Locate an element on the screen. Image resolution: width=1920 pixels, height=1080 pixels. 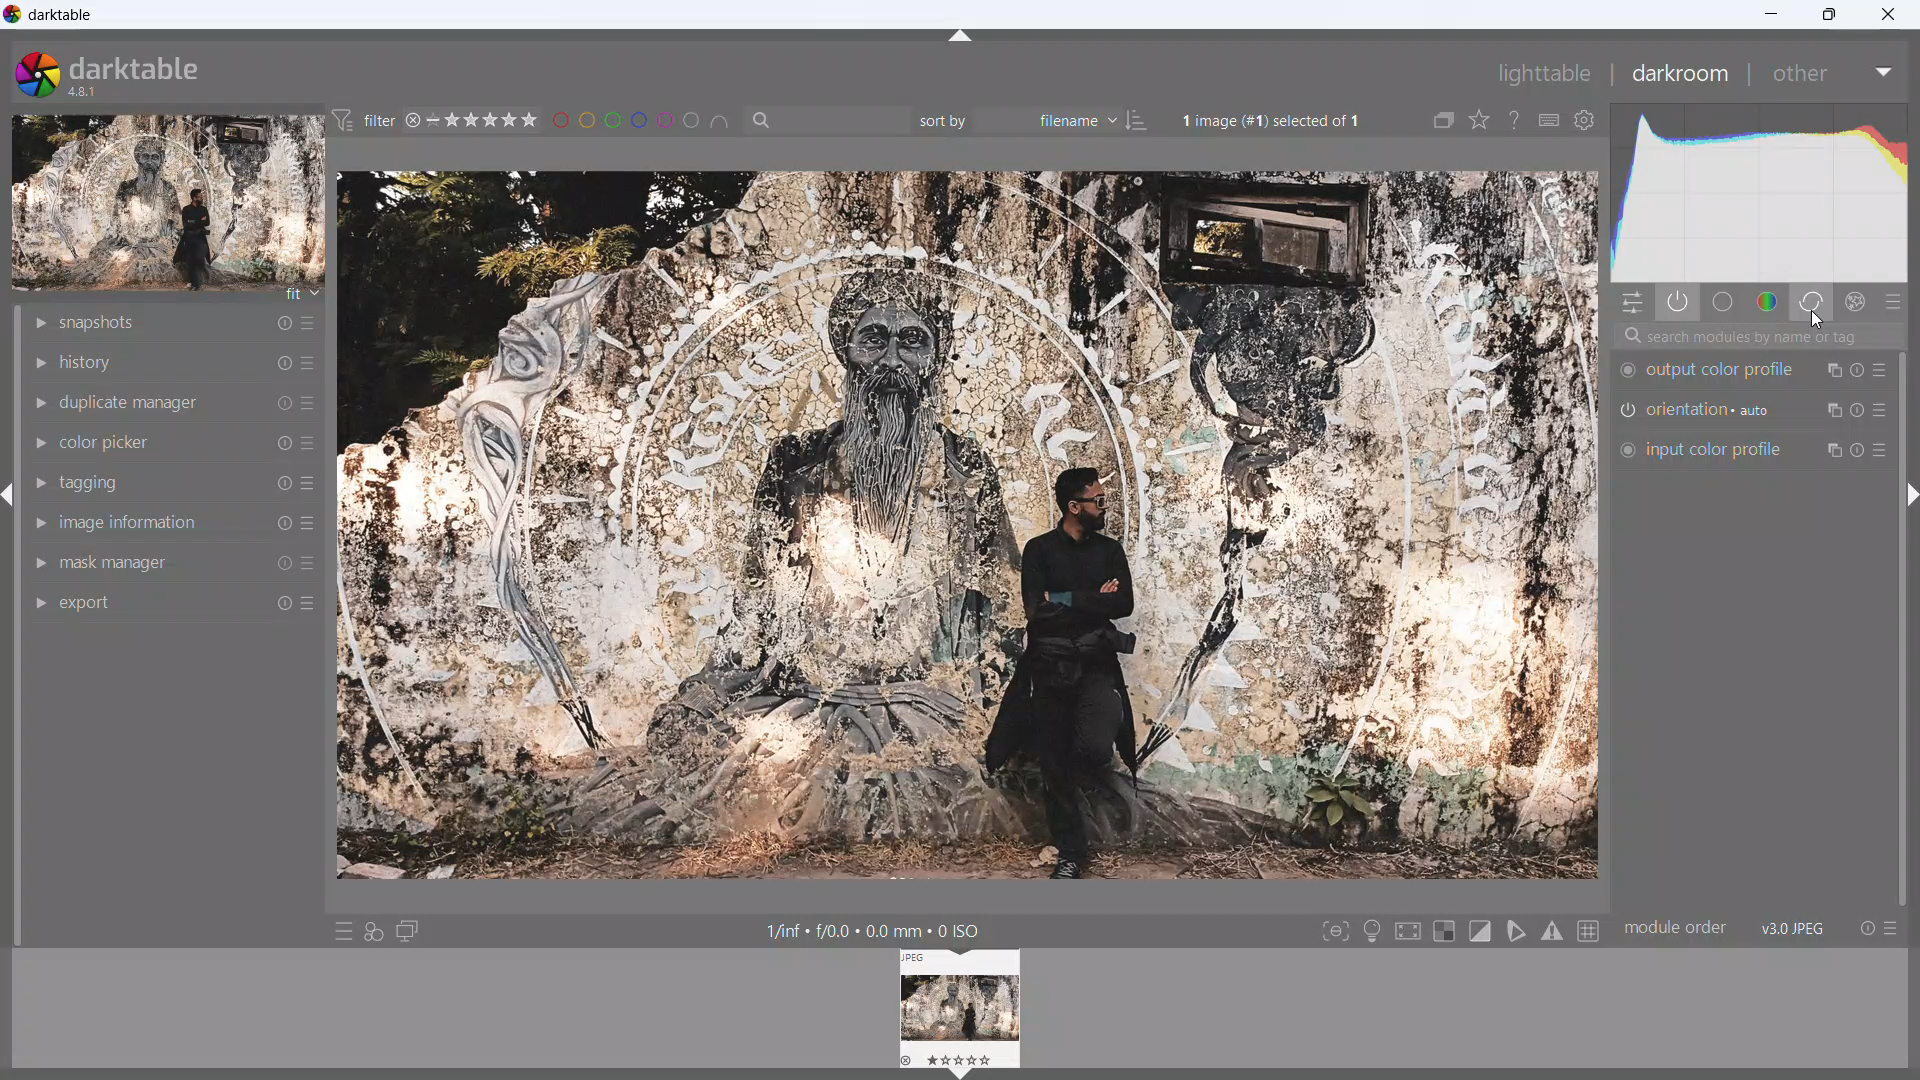
reset is located at coordinates (1858, 449).